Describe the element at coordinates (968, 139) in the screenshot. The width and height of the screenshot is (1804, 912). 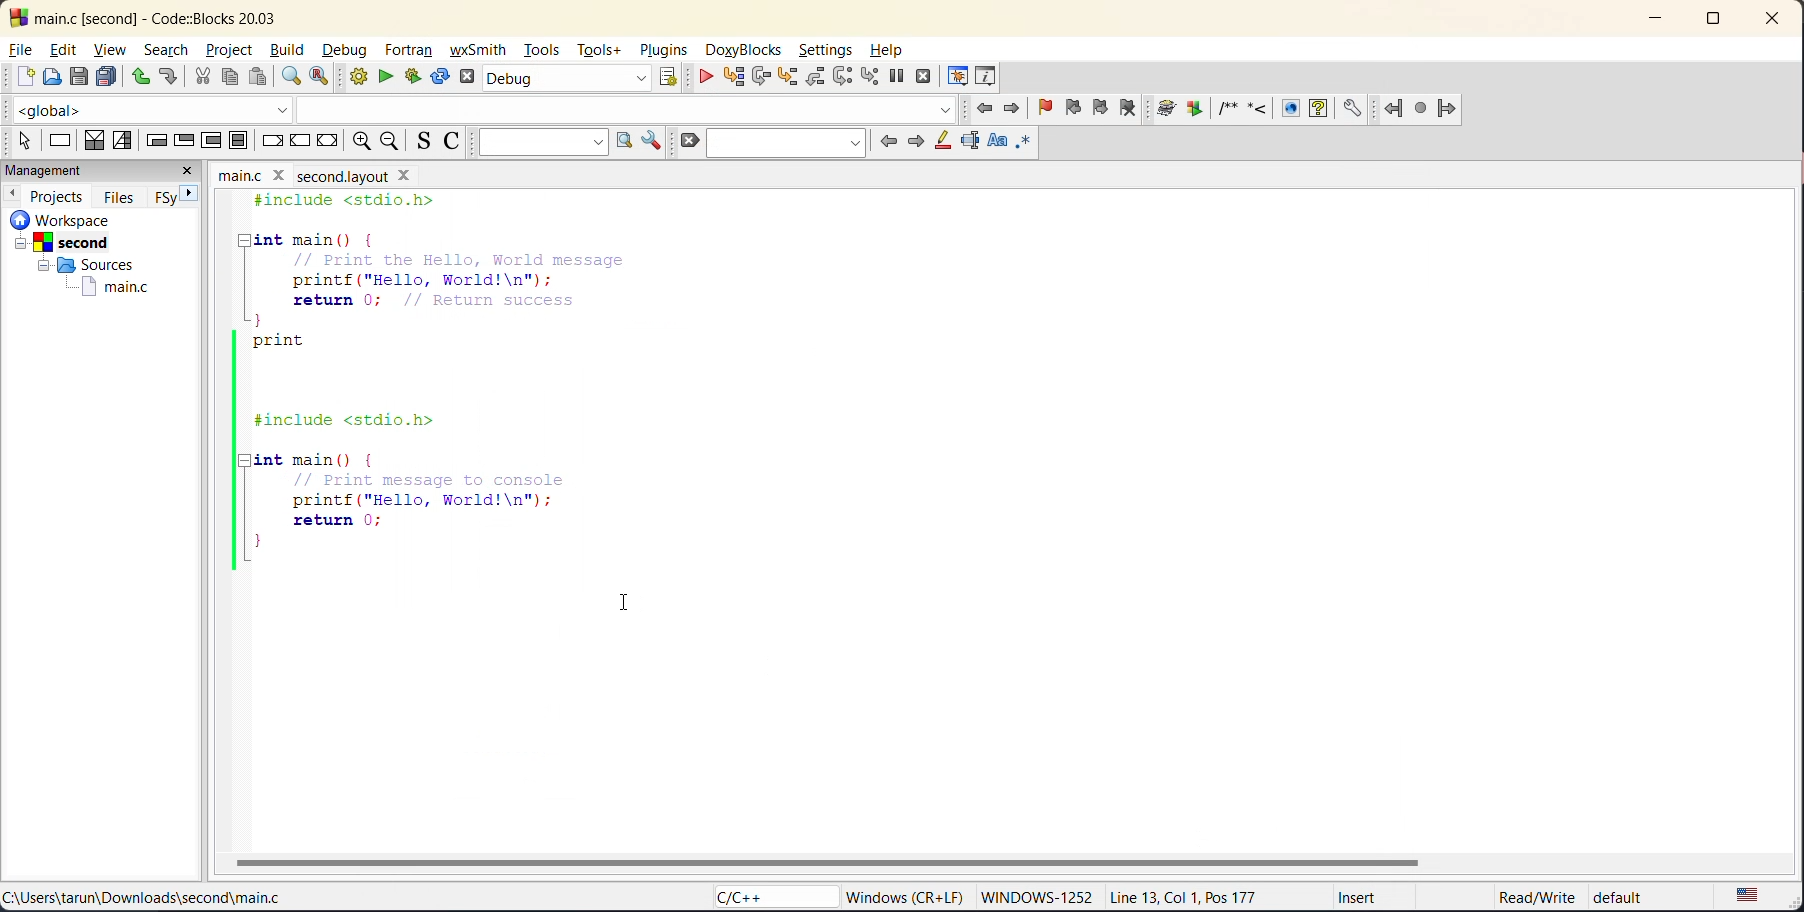
I see `selected text` at that location.